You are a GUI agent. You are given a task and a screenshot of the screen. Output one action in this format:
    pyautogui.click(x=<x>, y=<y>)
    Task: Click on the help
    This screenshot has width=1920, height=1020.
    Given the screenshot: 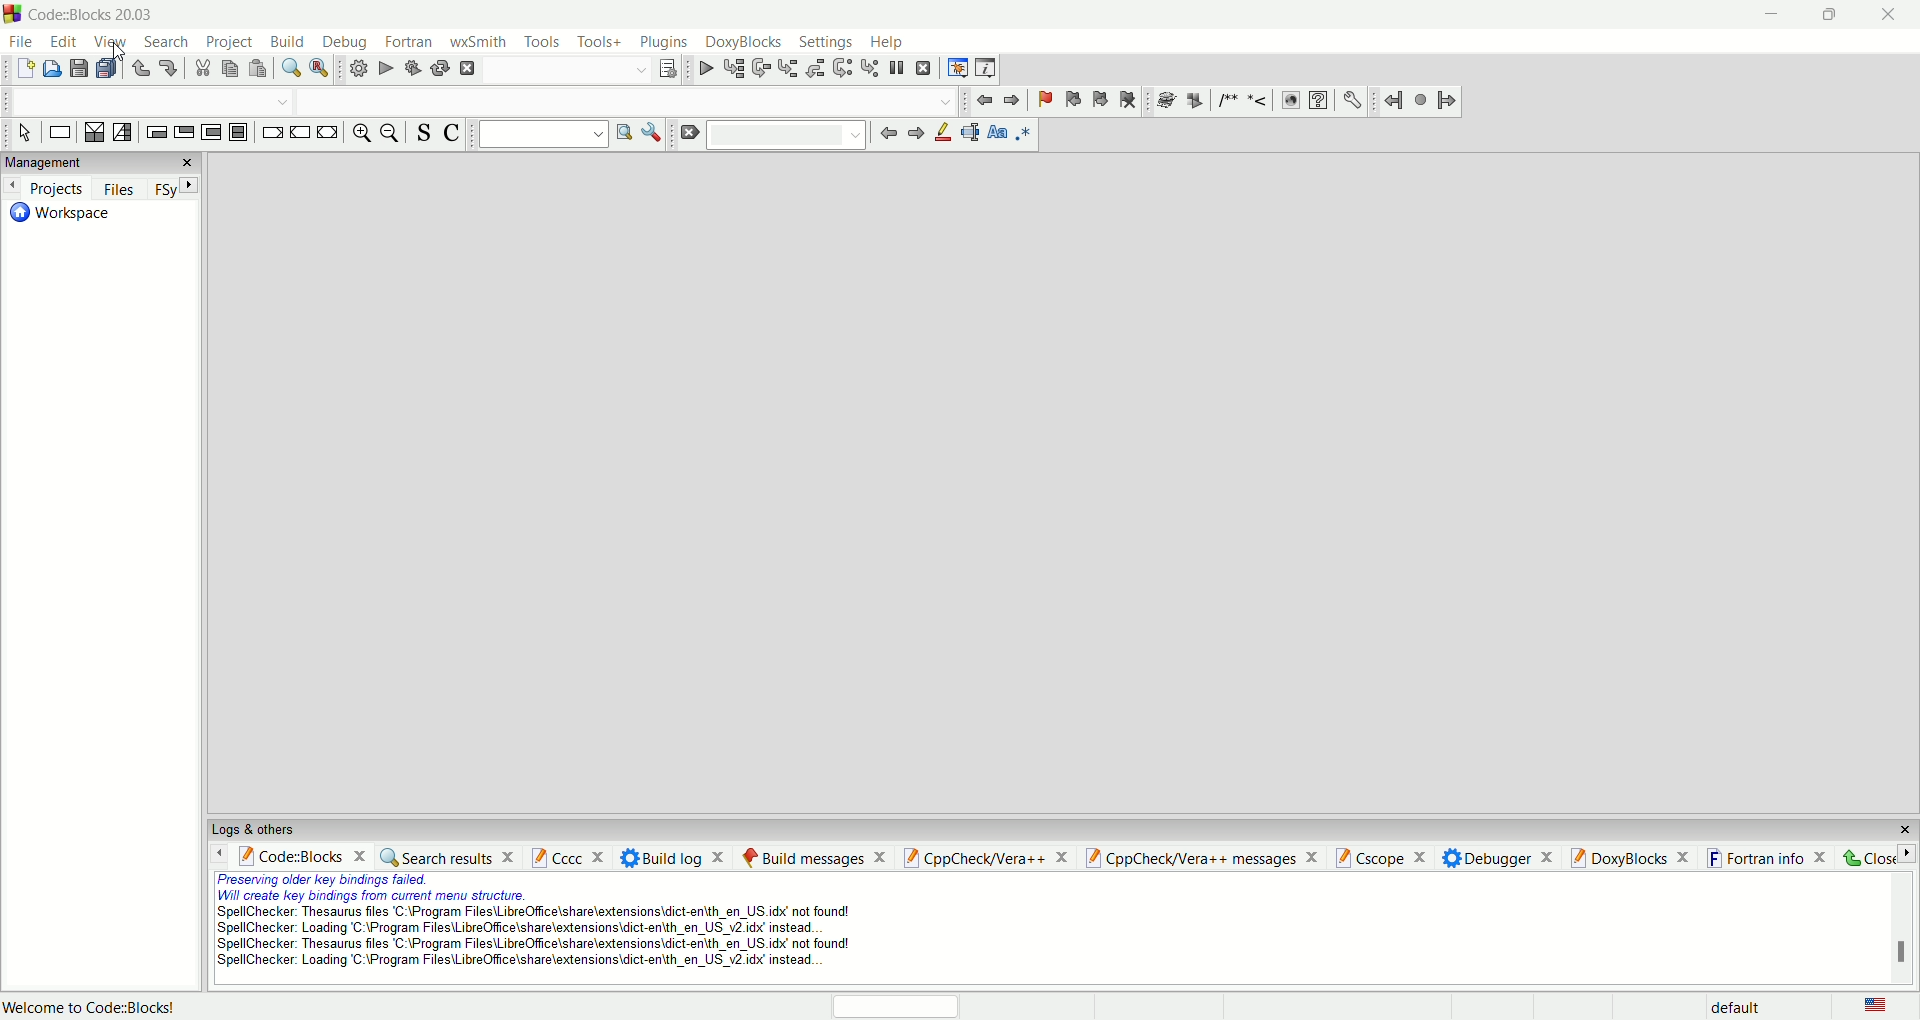 What is the action you would take?
    pyautogui.click(x=885, y=40)
    